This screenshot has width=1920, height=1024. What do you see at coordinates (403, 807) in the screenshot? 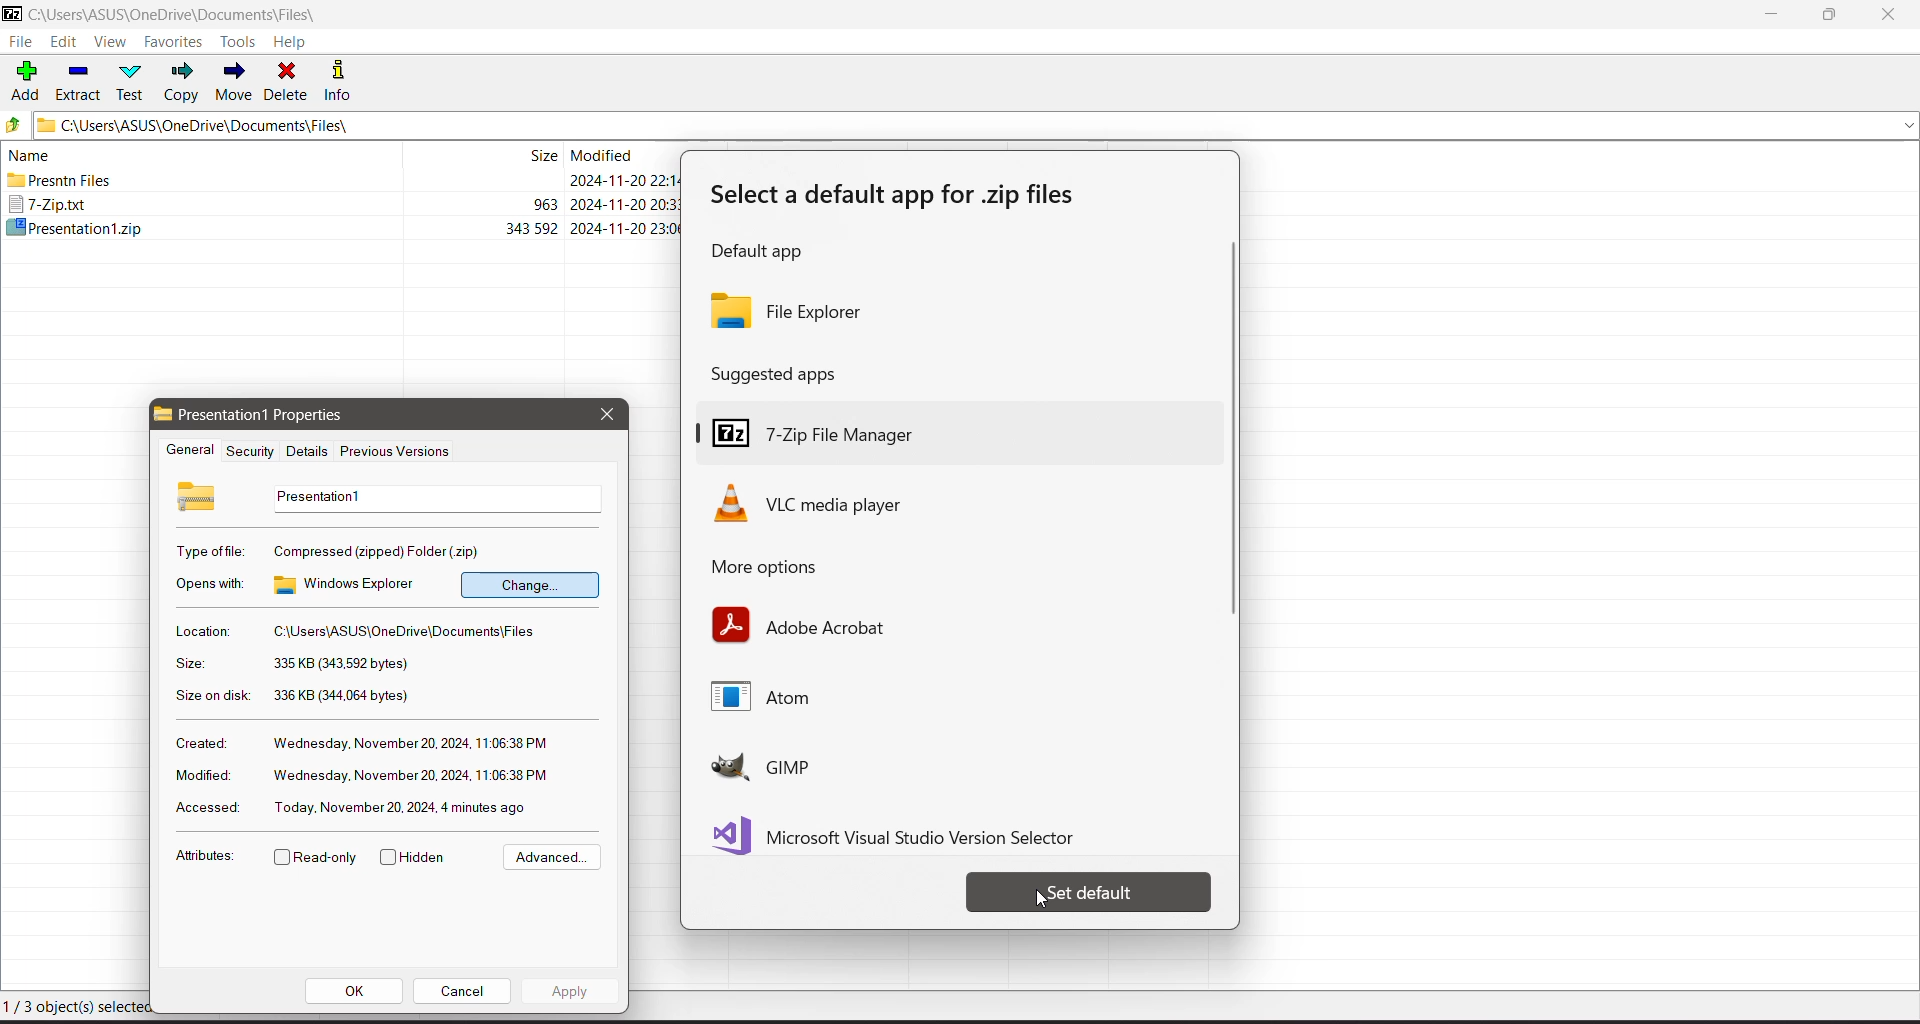
I see `Accessed Day, Date, Year and time` at bounding box center [403, 807].